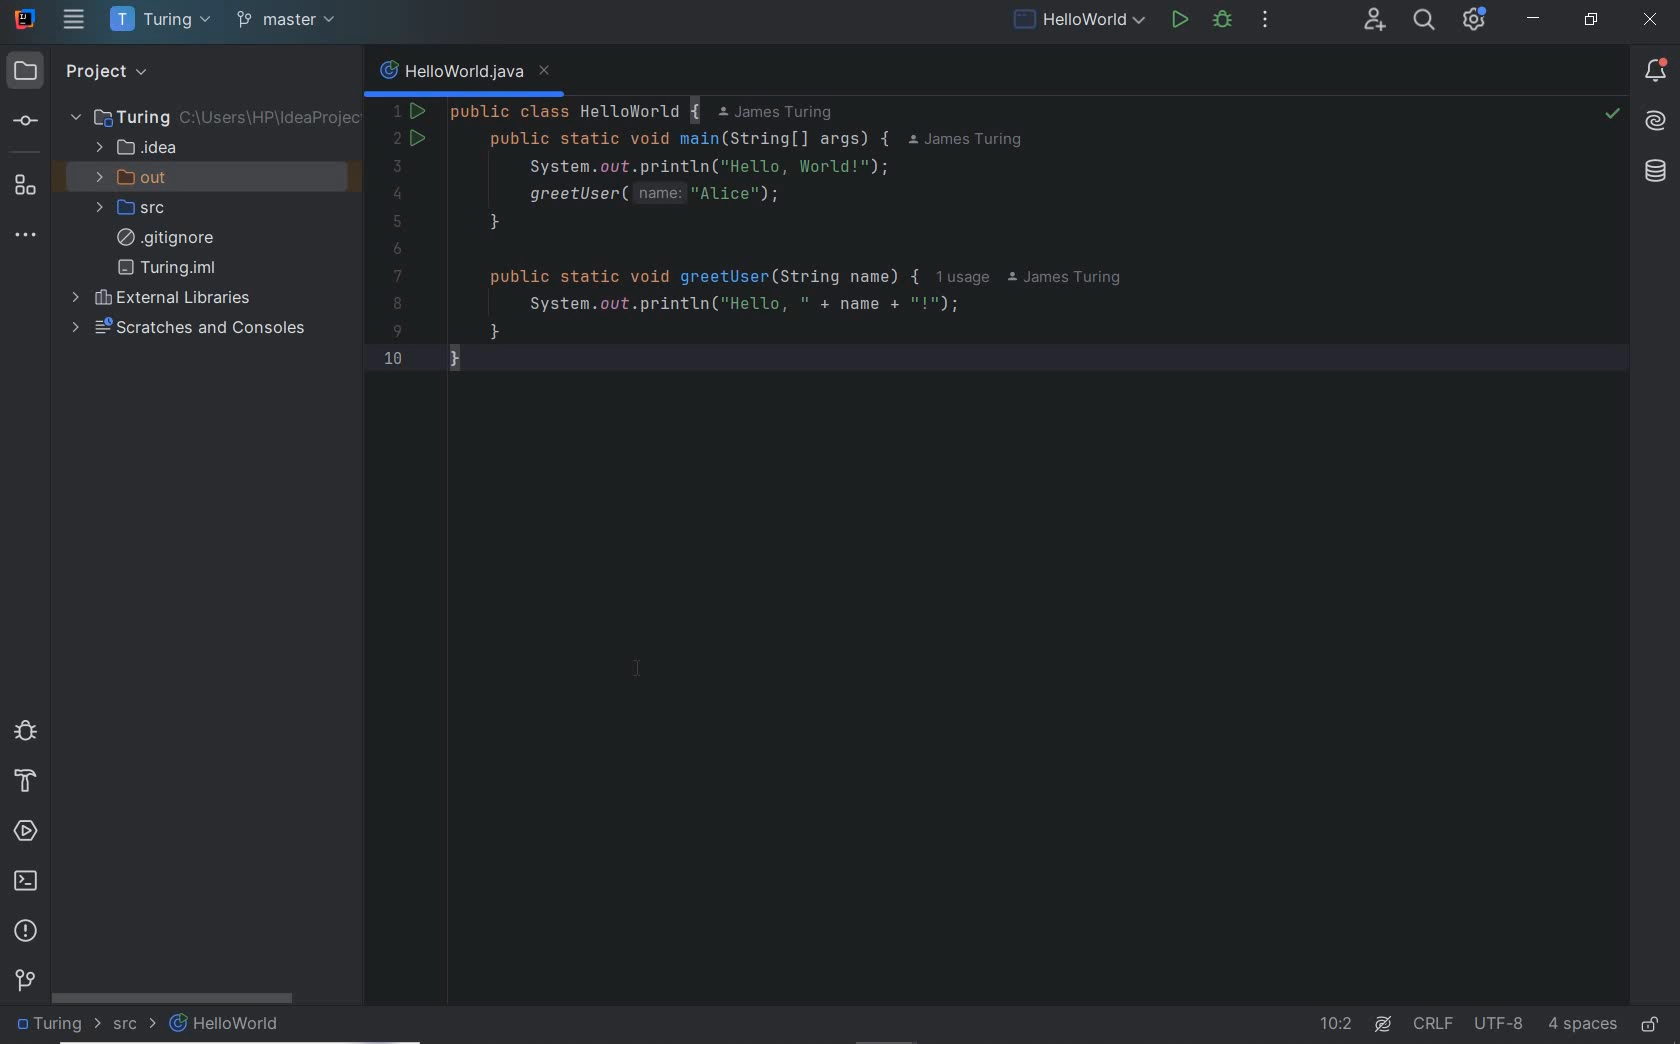 Image resolution: width=1680 pixels, height=1044 pixels. I want to click on external libraries, so click(161, 299).